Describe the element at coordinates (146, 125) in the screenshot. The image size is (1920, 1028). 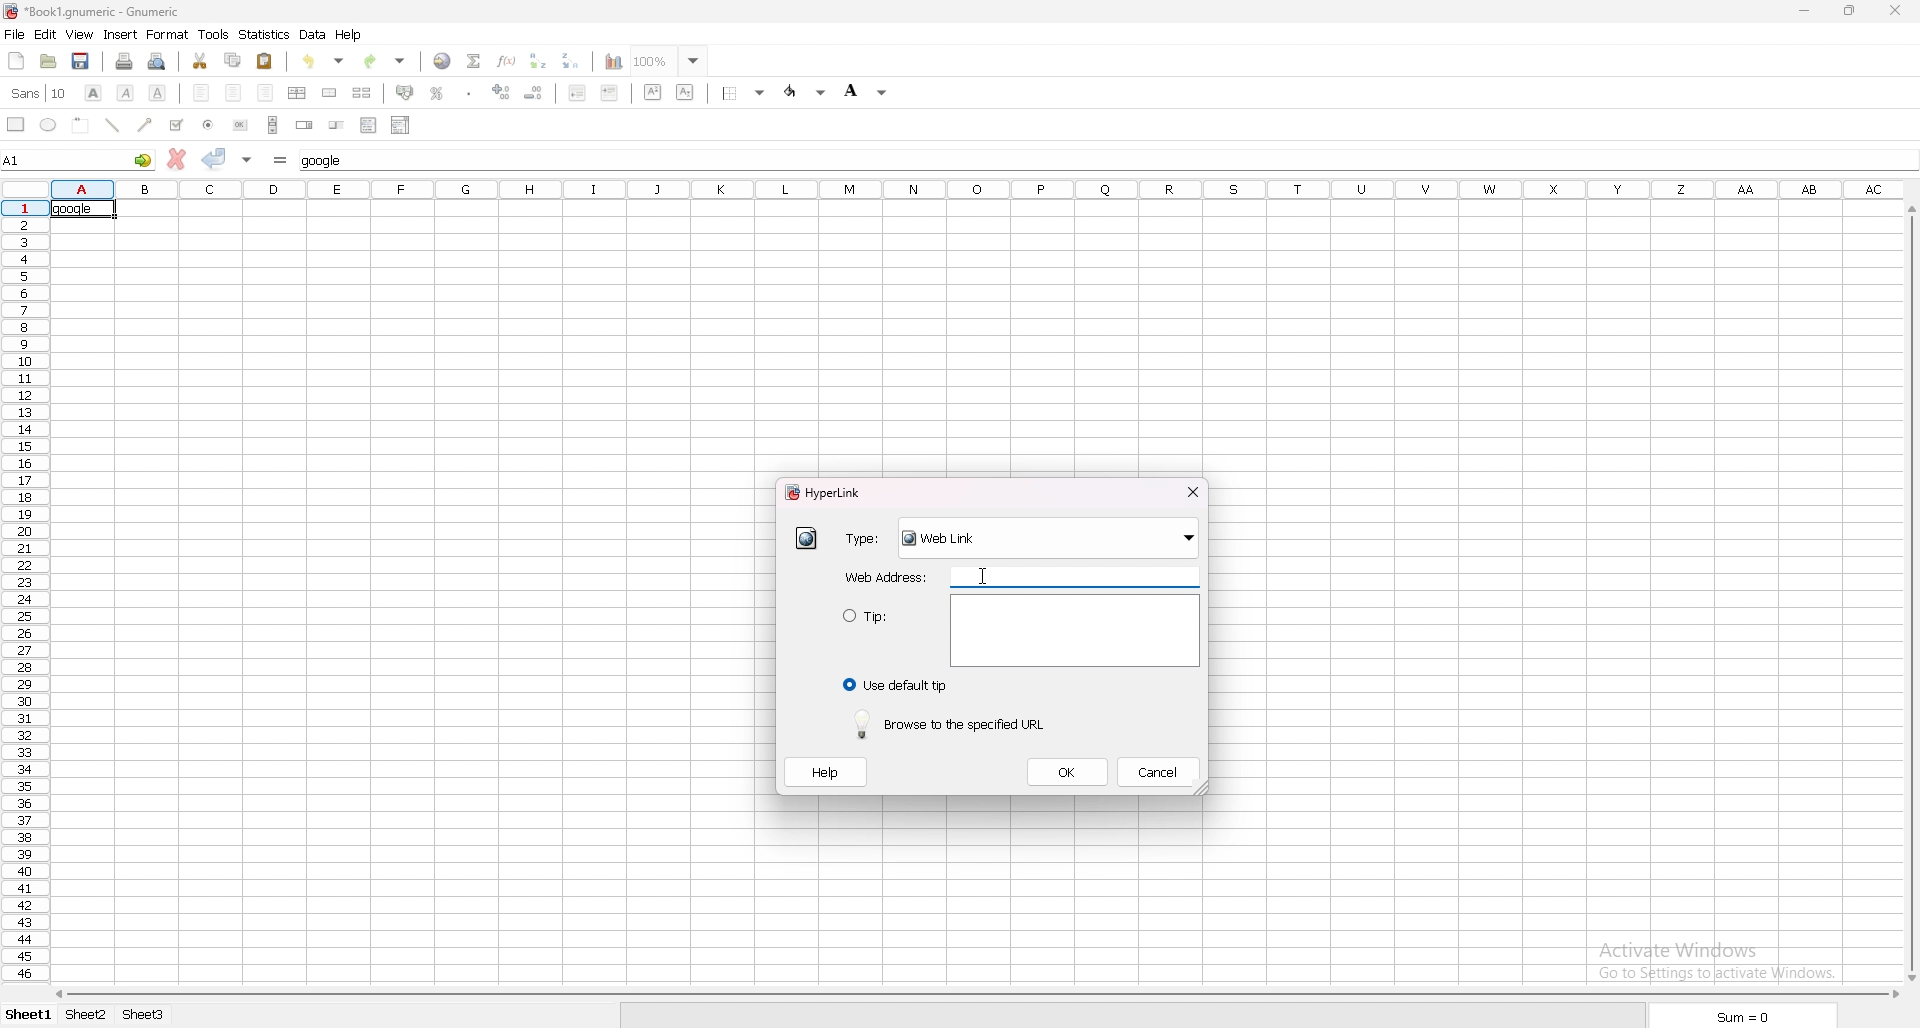
I see `arrowed line` at that location.